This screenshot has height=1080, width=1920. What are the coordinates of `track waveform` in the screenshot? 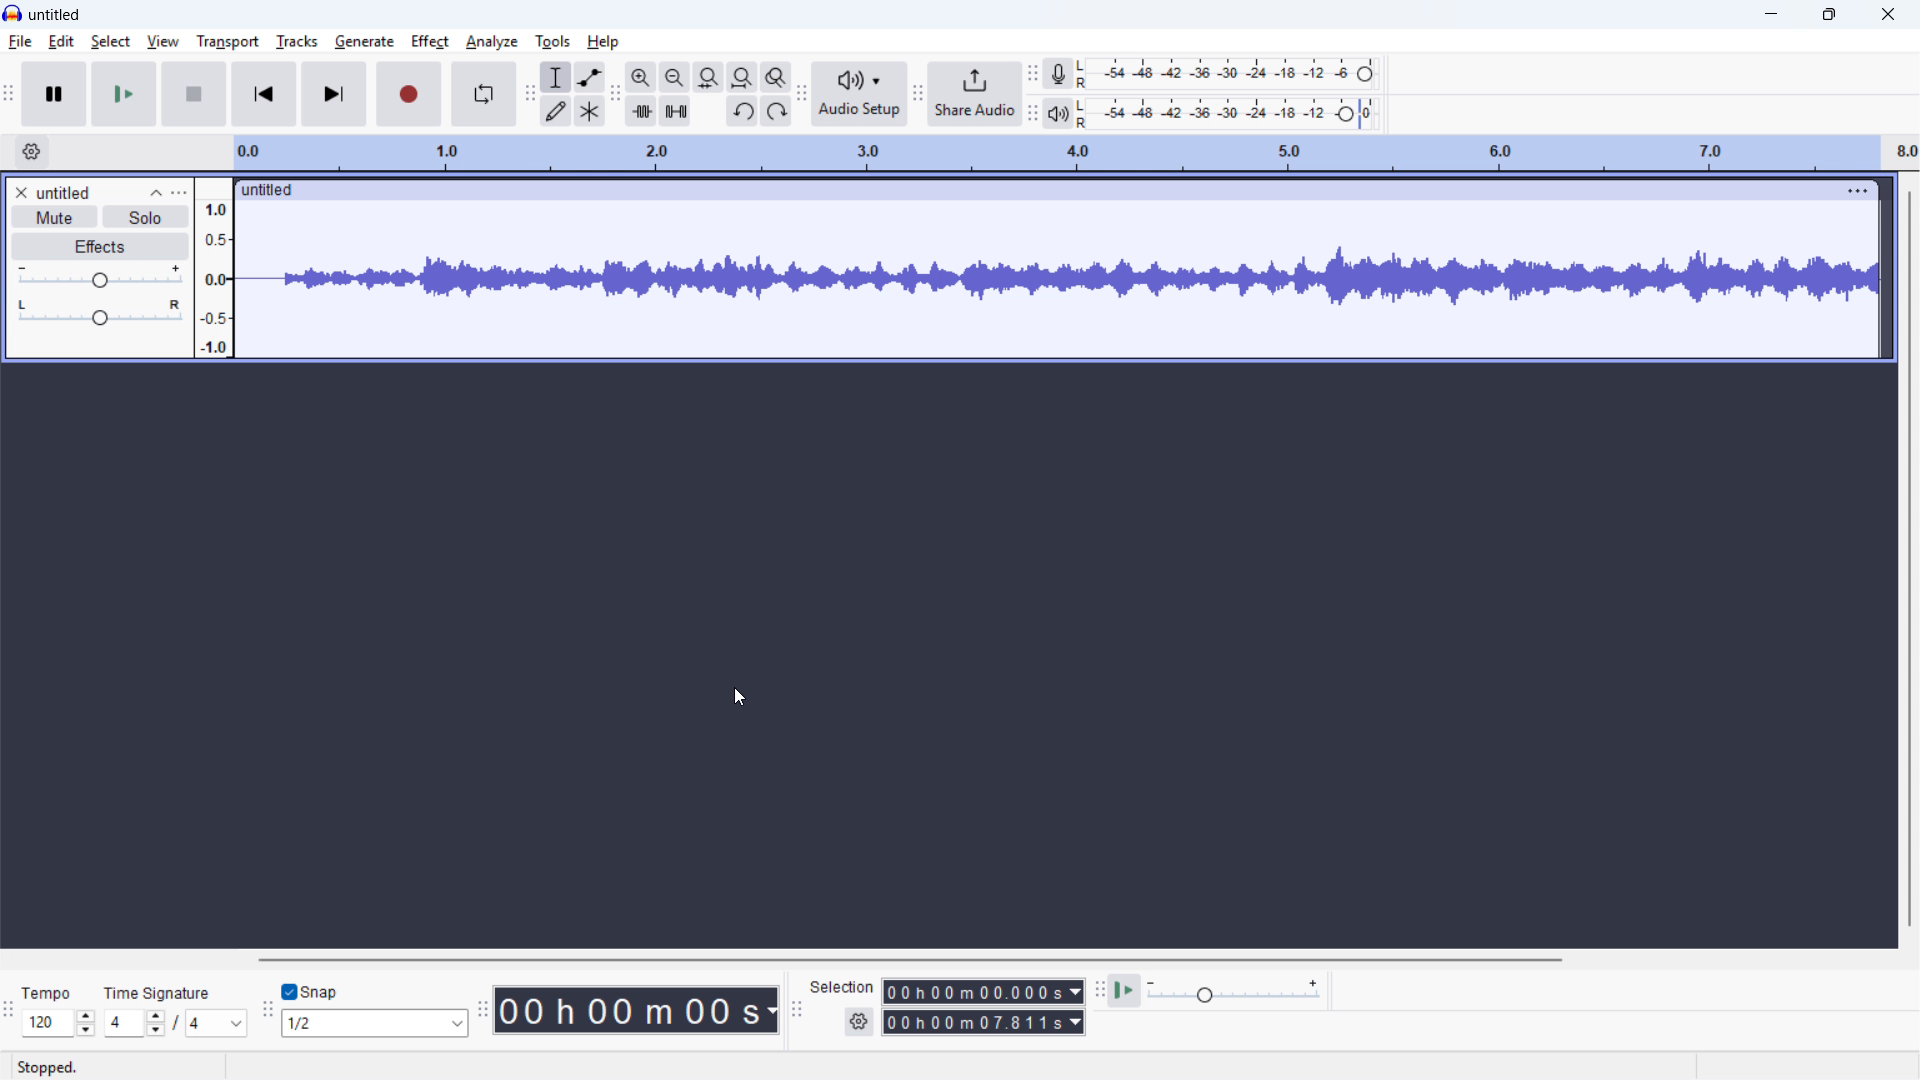 It's located at (1058, 277).